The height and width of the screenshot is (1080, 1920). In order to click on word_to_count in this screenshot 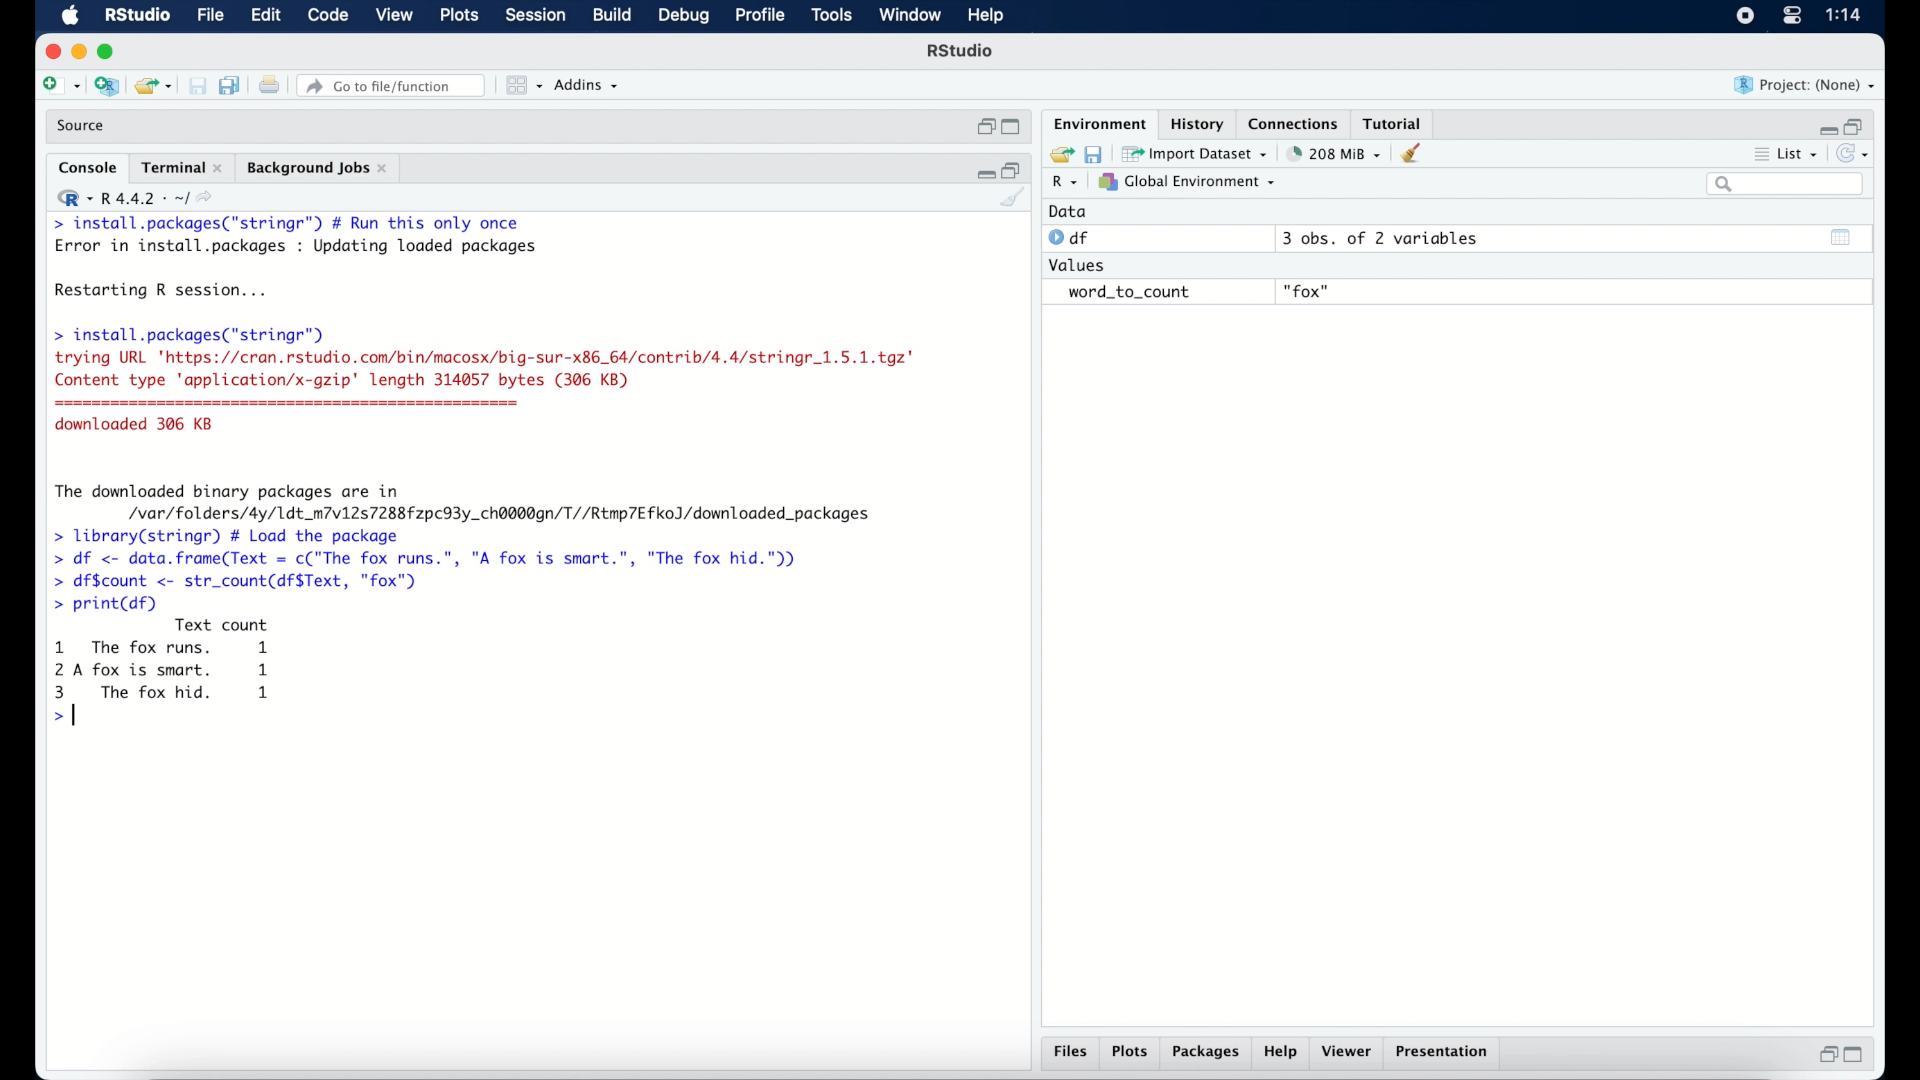, I will do `click(1126, 293)`.